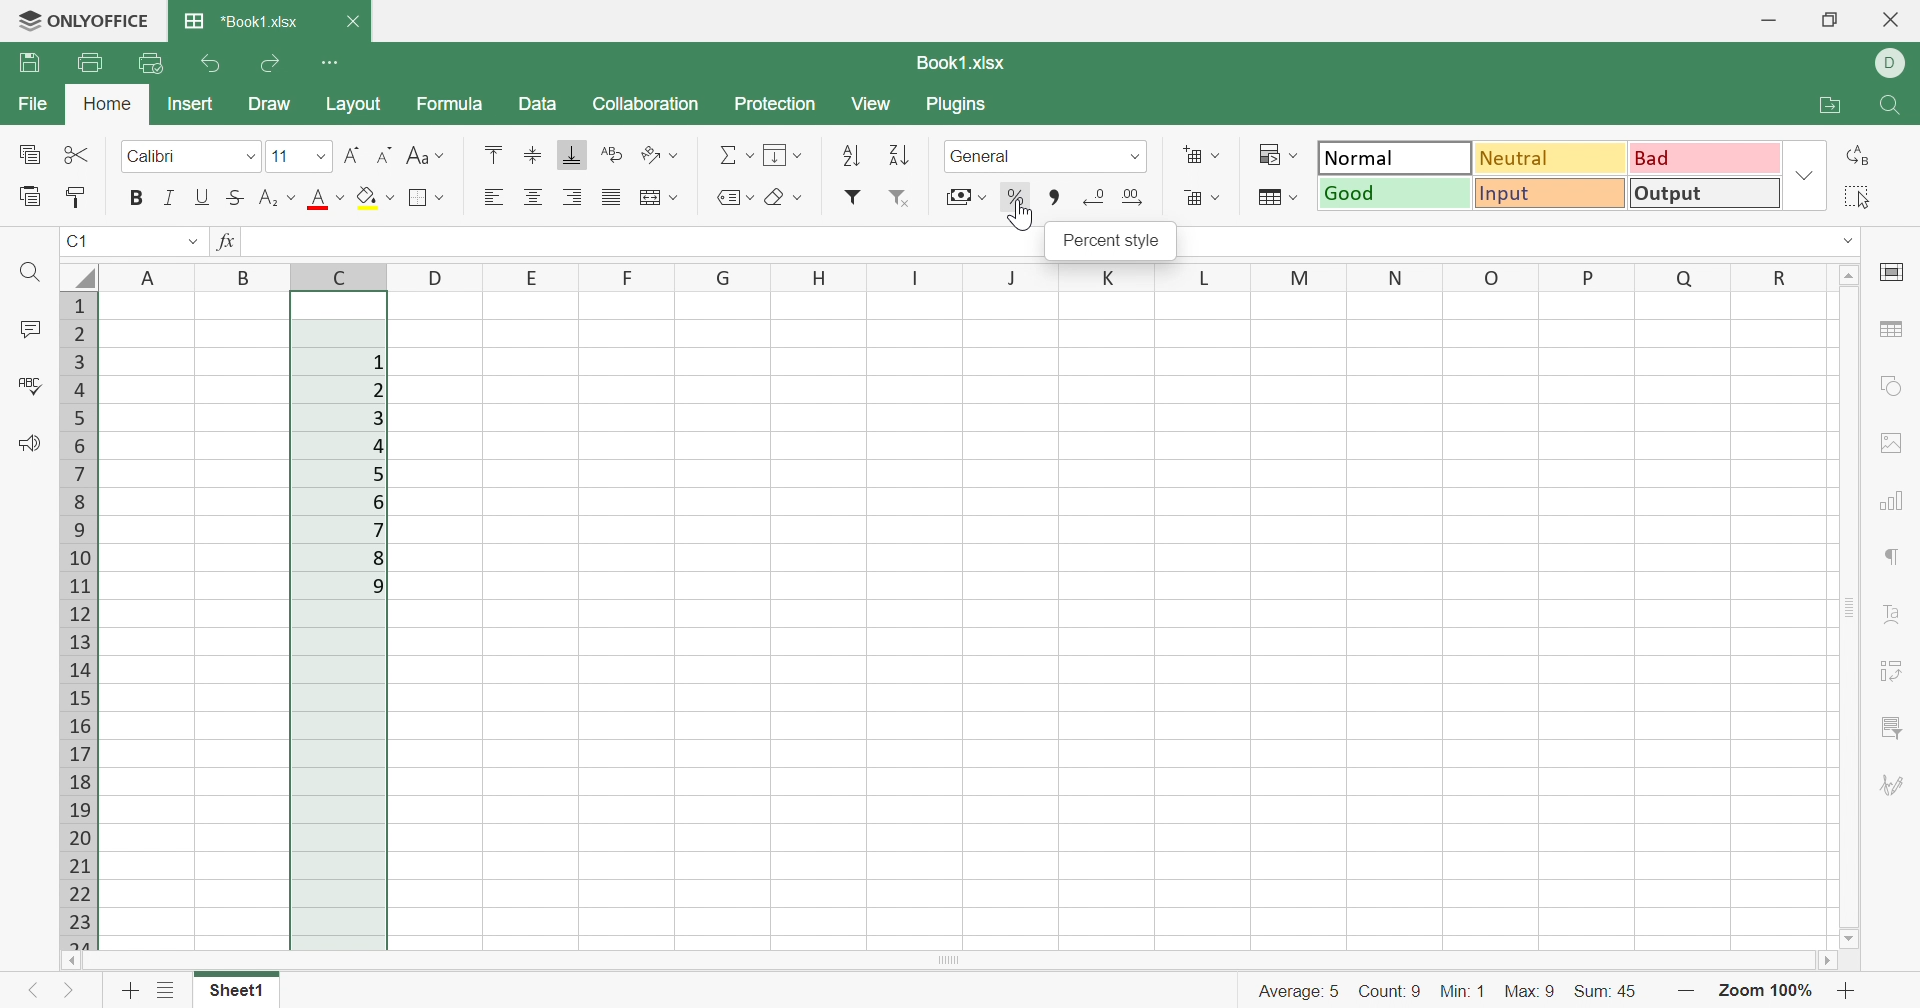 This screenshot has width=1920, height=1008. What do you see at coordinates (26, 329) in the screenshot?
I see `Comments` at bounding box center [26, 329].